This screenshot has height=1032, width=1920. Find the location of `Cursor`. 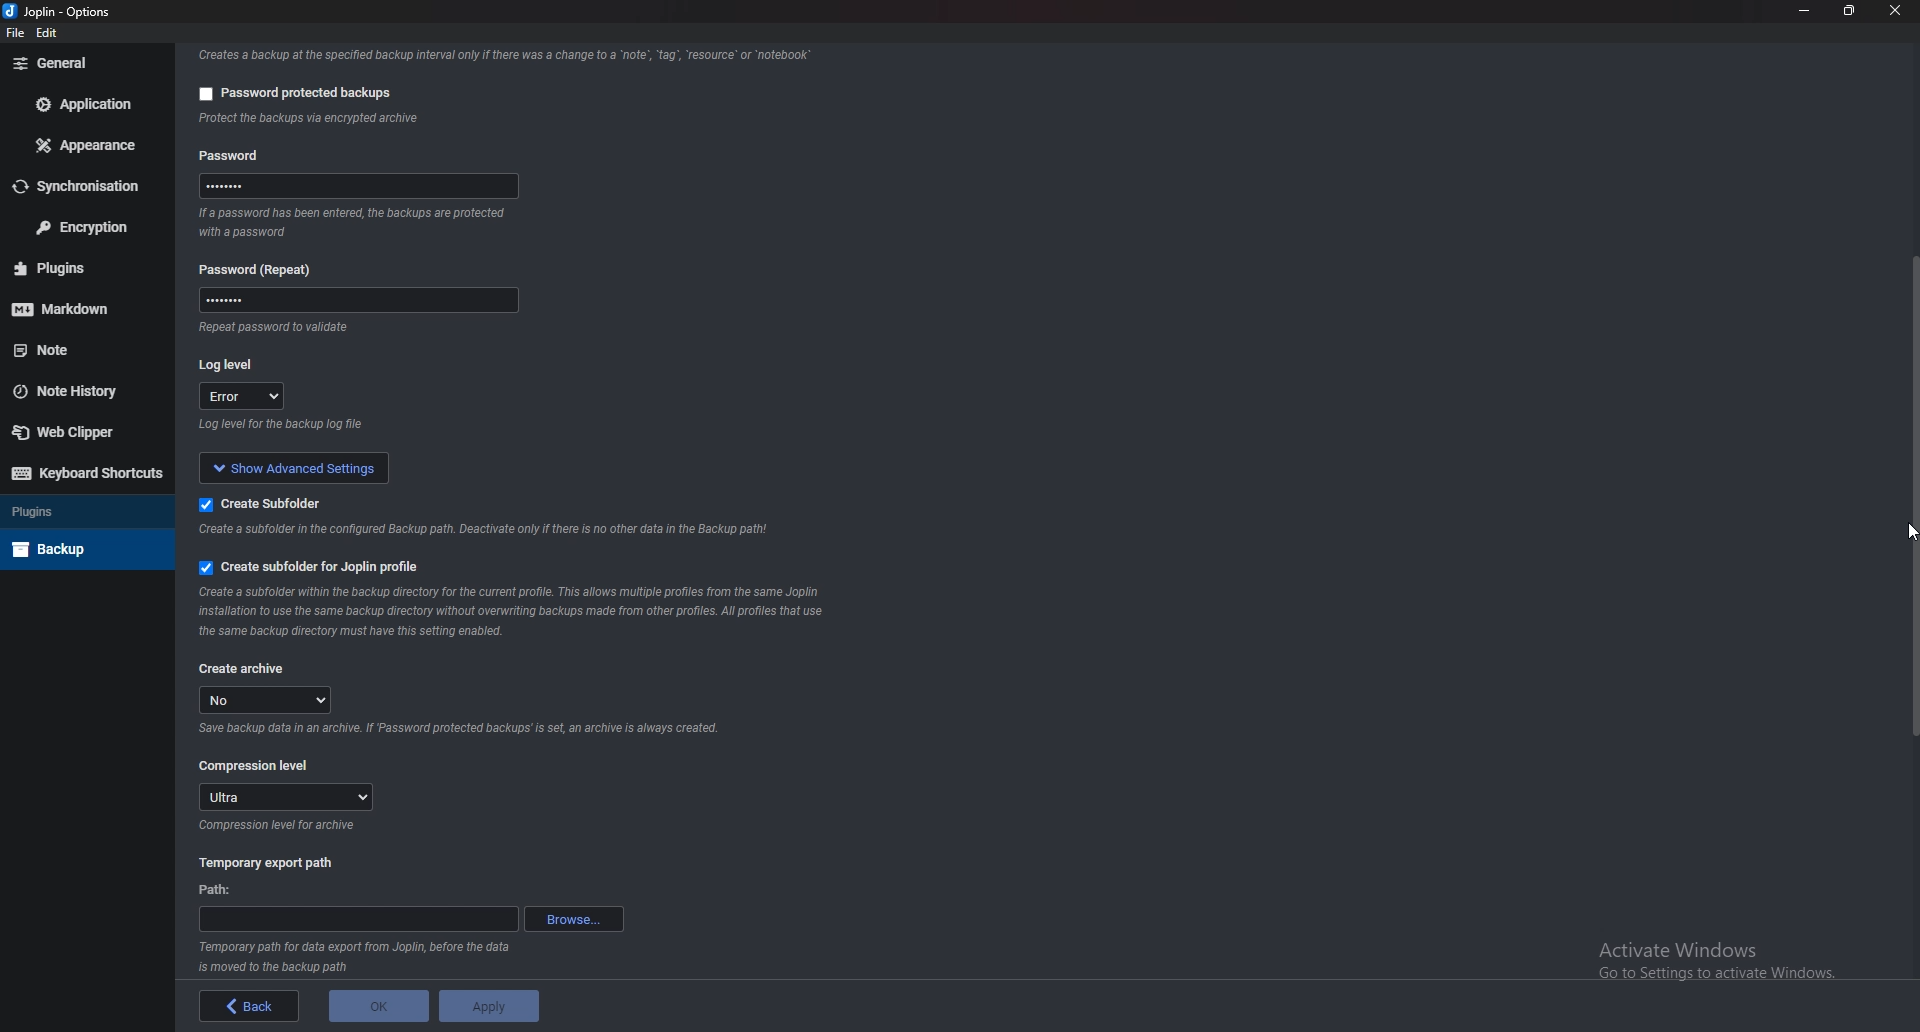

Cursor is located at coordinates (1894, 538).